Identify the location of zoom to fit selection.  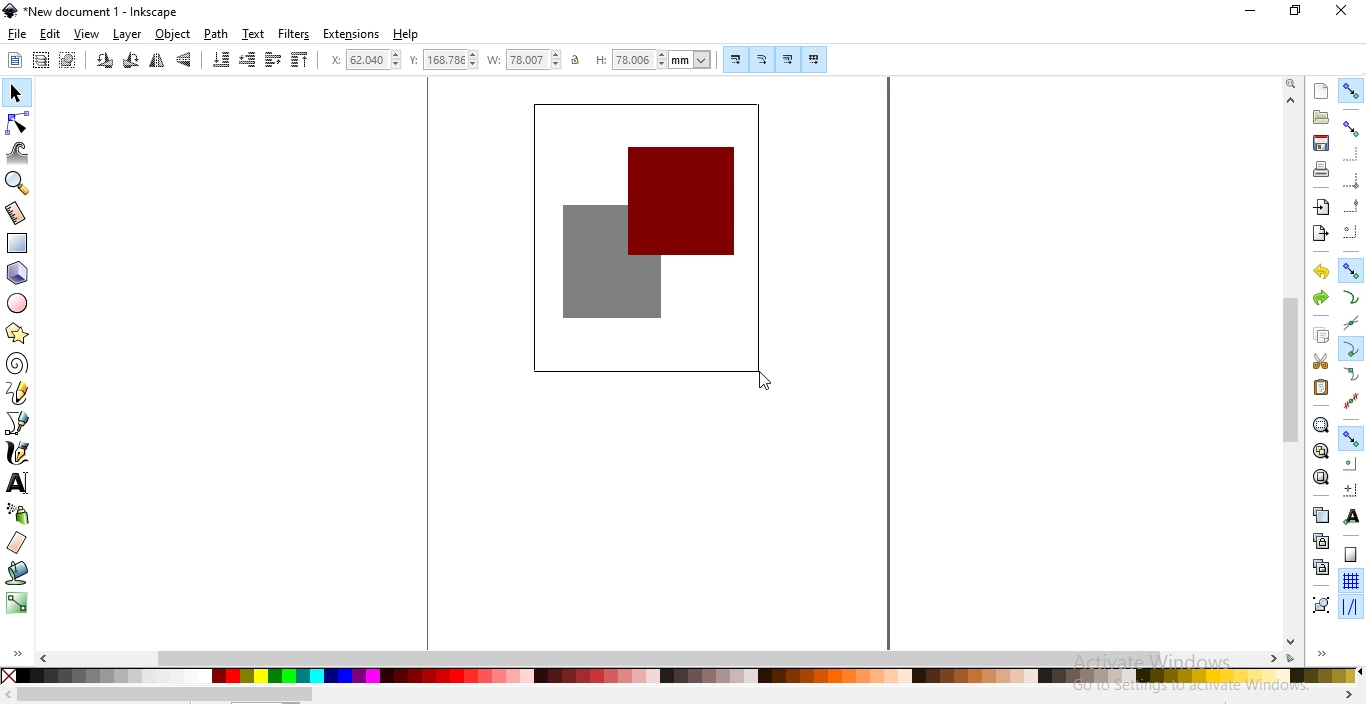
(1320, 426).